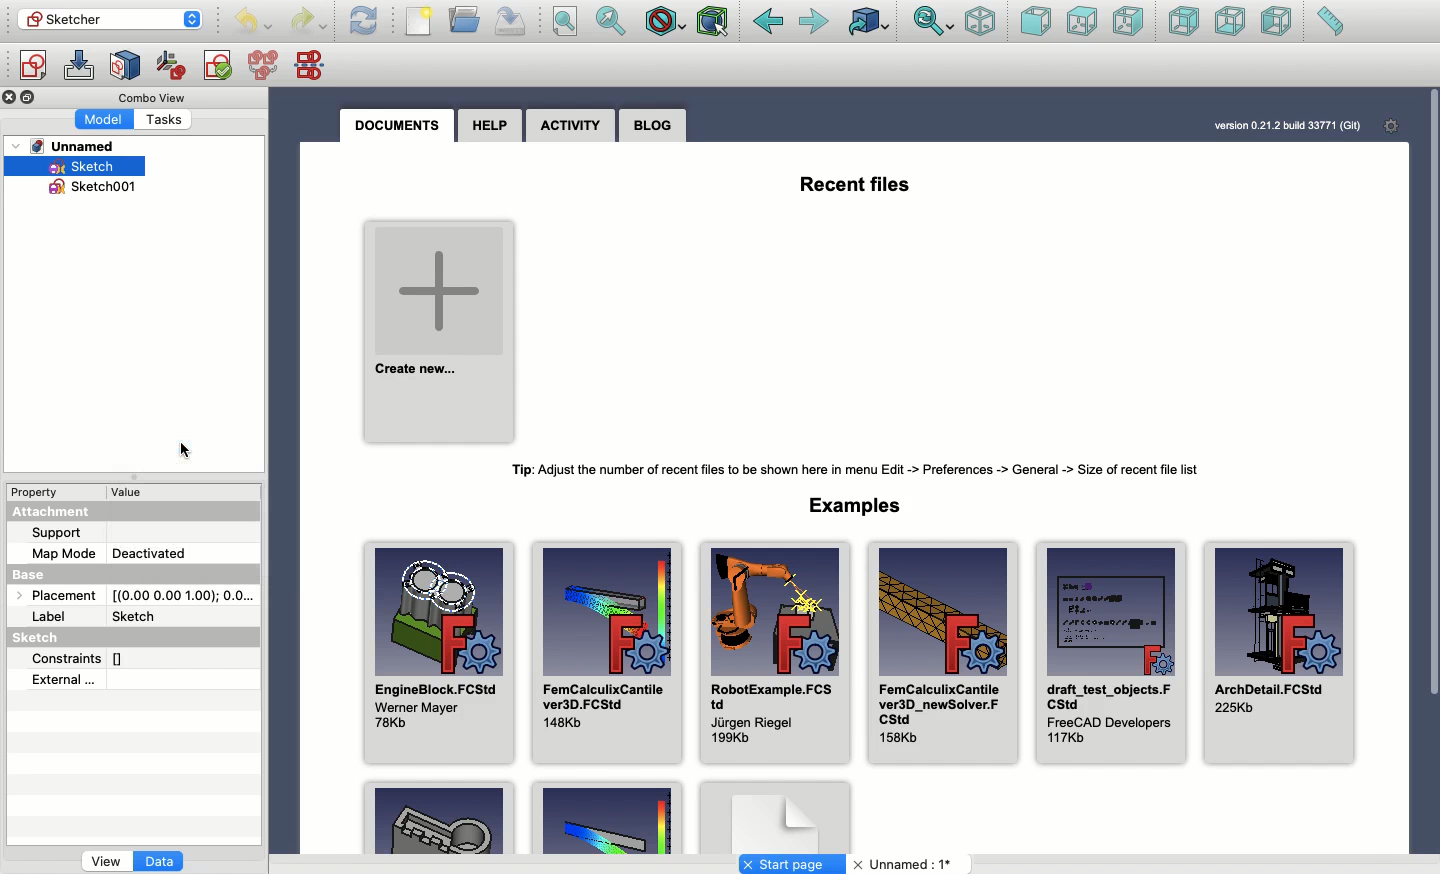  What do you see at coordinates (172, 66) in the screenshot?
I see `Reorient sketch` at bounding box center [172, 66].